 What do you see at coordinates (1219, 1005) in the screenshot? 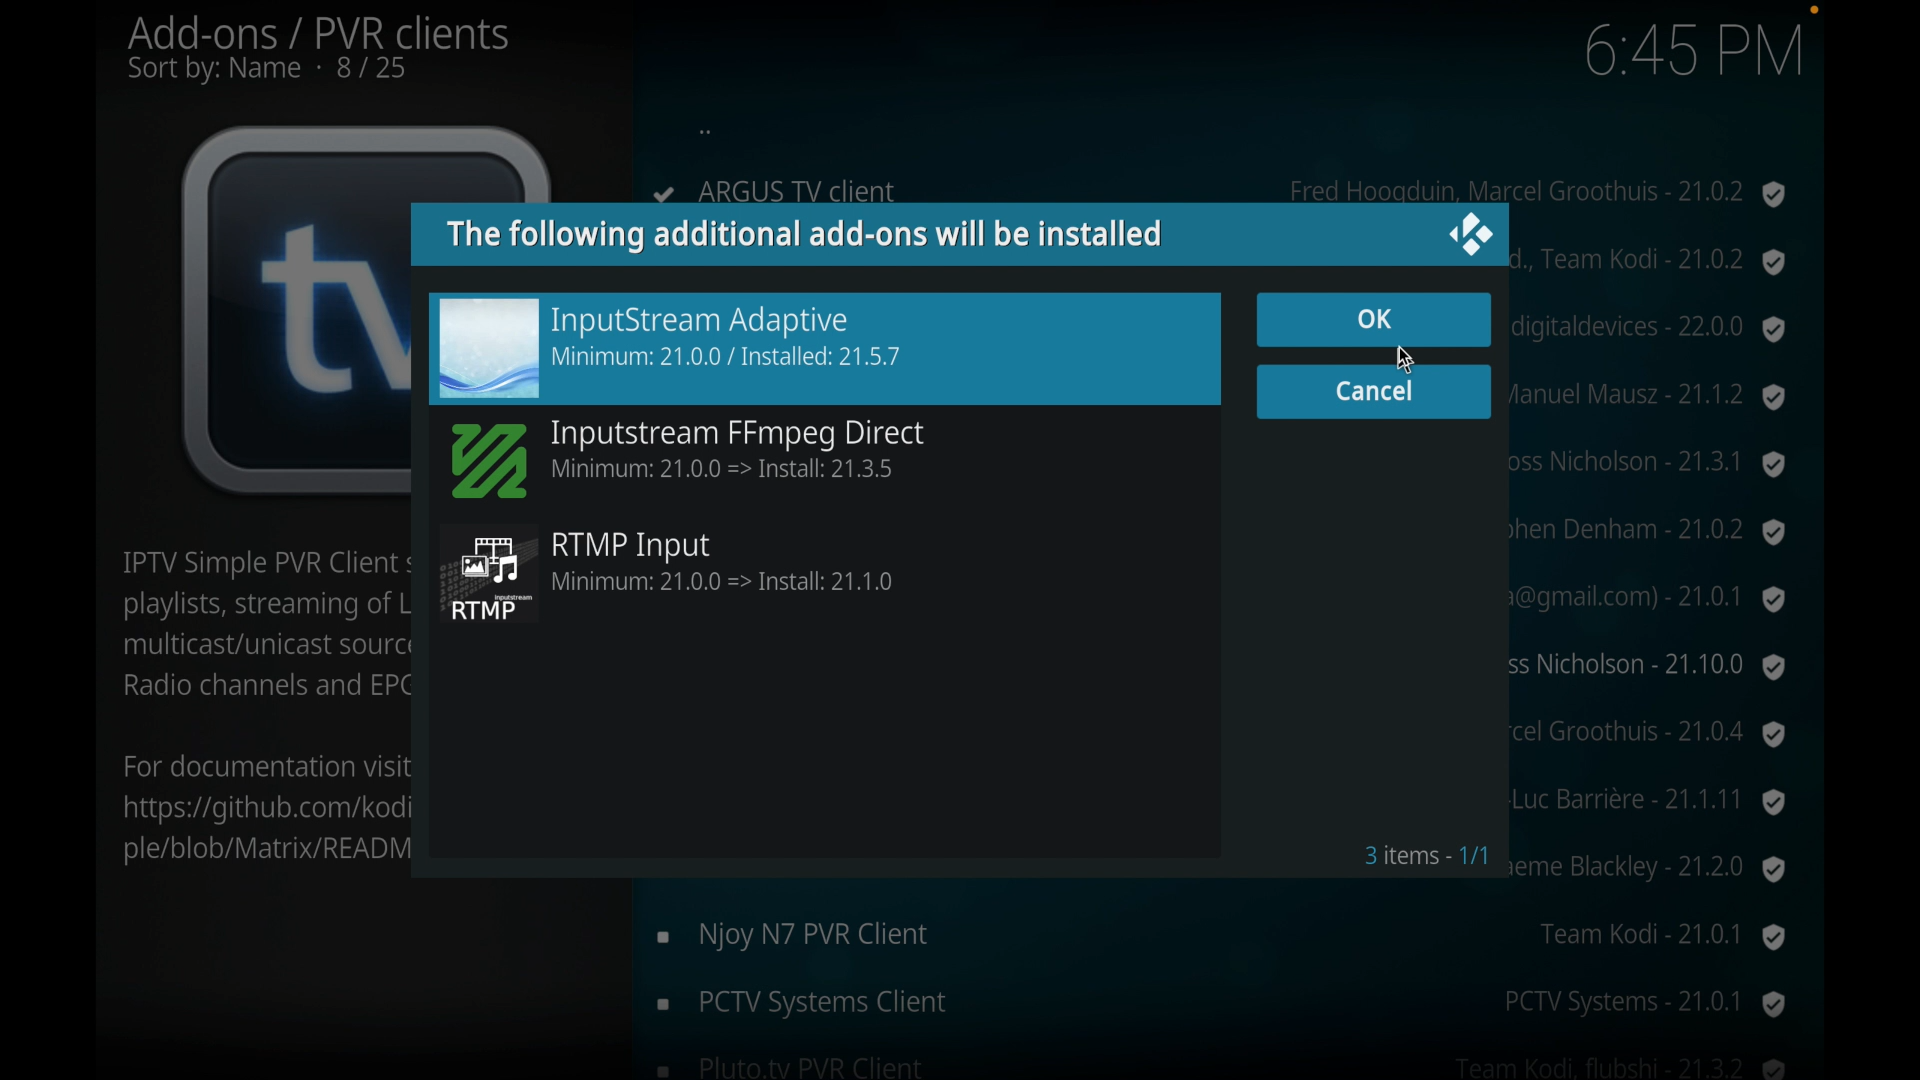
I see `pctv systems client` at bounding box center [1219, 1005].